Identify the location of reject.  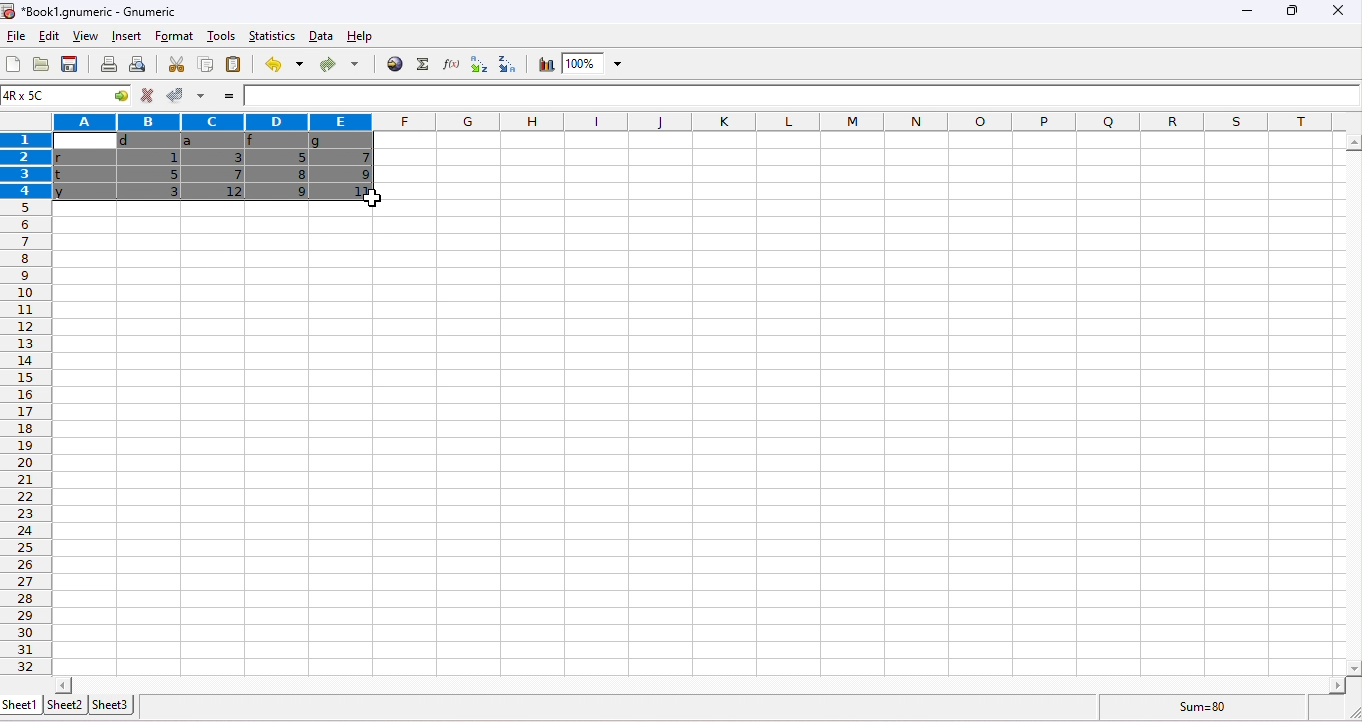
(146, 95).